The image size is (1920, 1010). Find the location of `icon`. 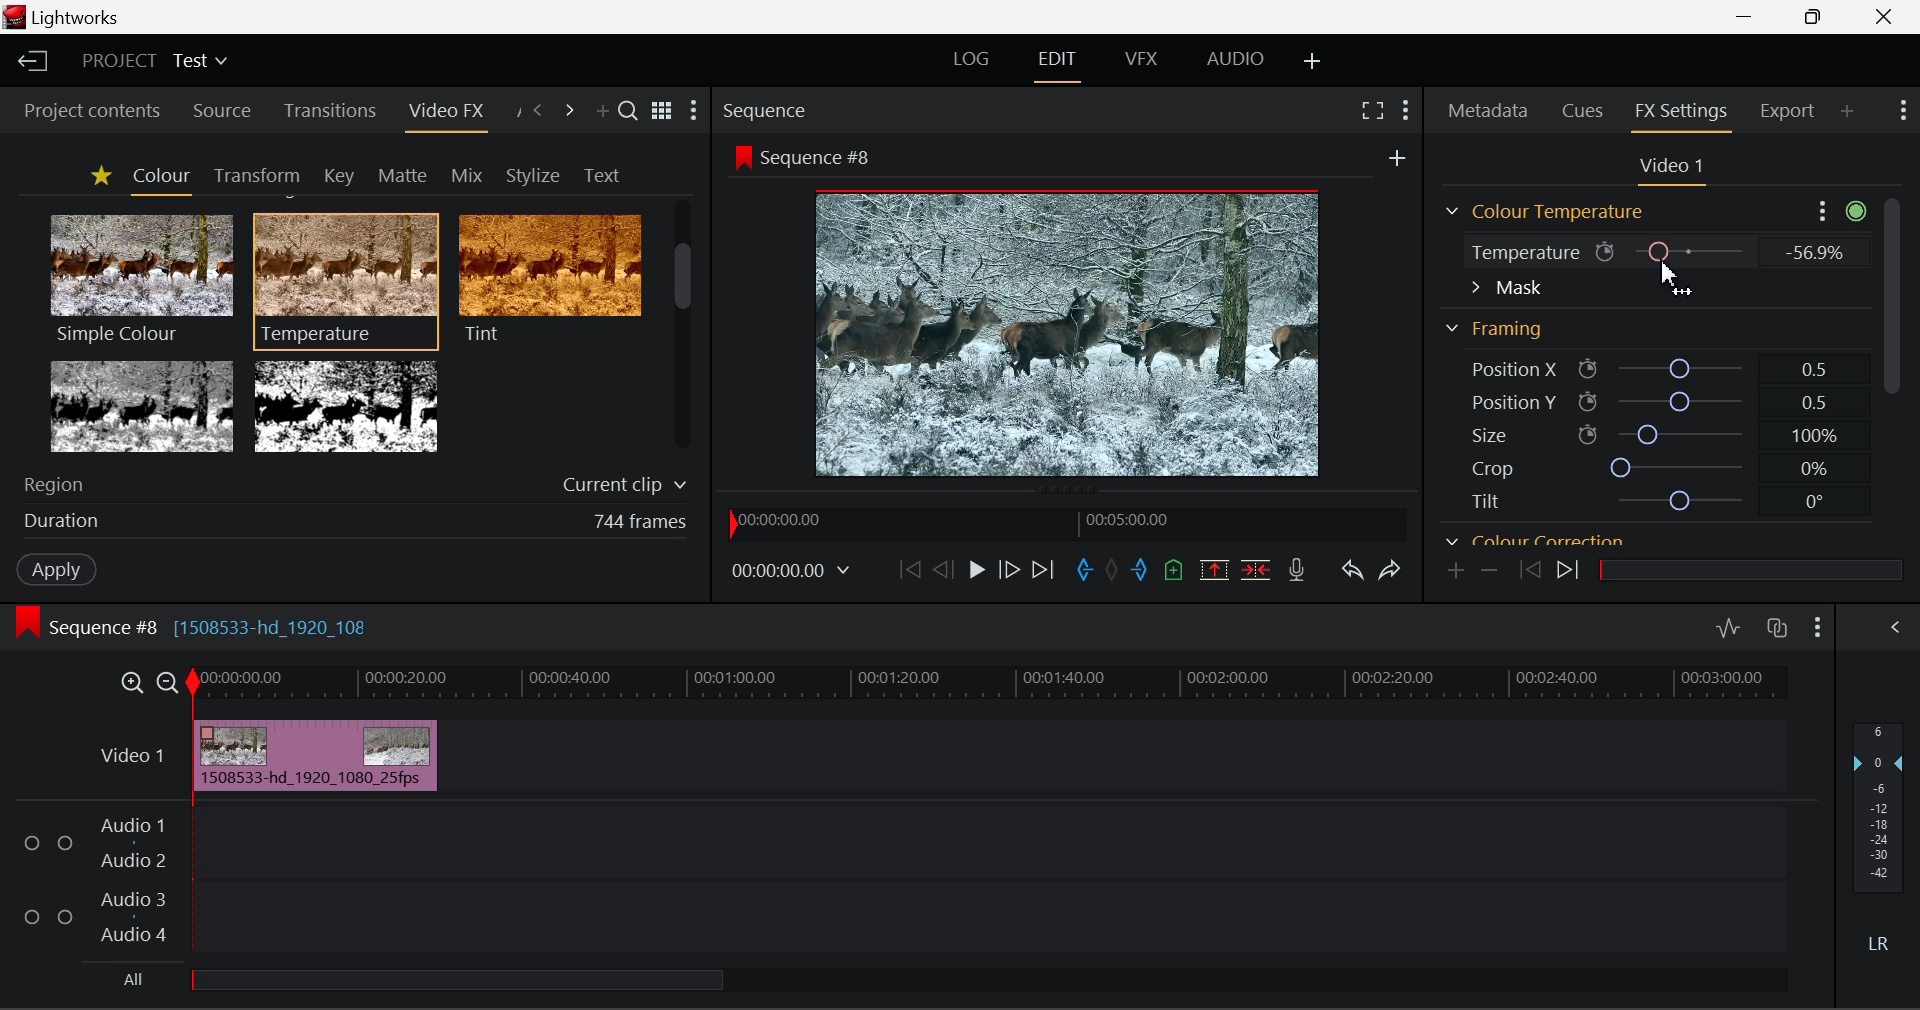

icon is located at coordinates (1606, 252).